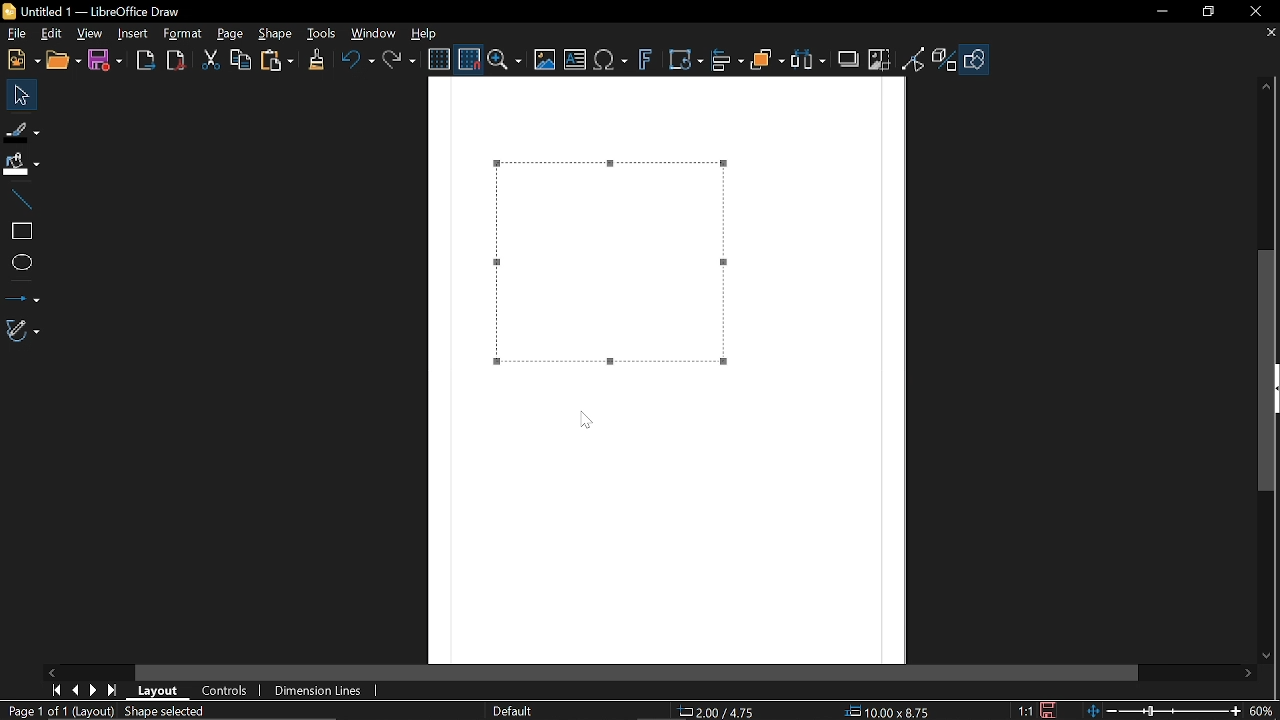 This screenshot has height=720, width=1280. What do you see at coordinates (401, 59) in the screenshot?
I see `Redo` at bounding box center [401, 59].